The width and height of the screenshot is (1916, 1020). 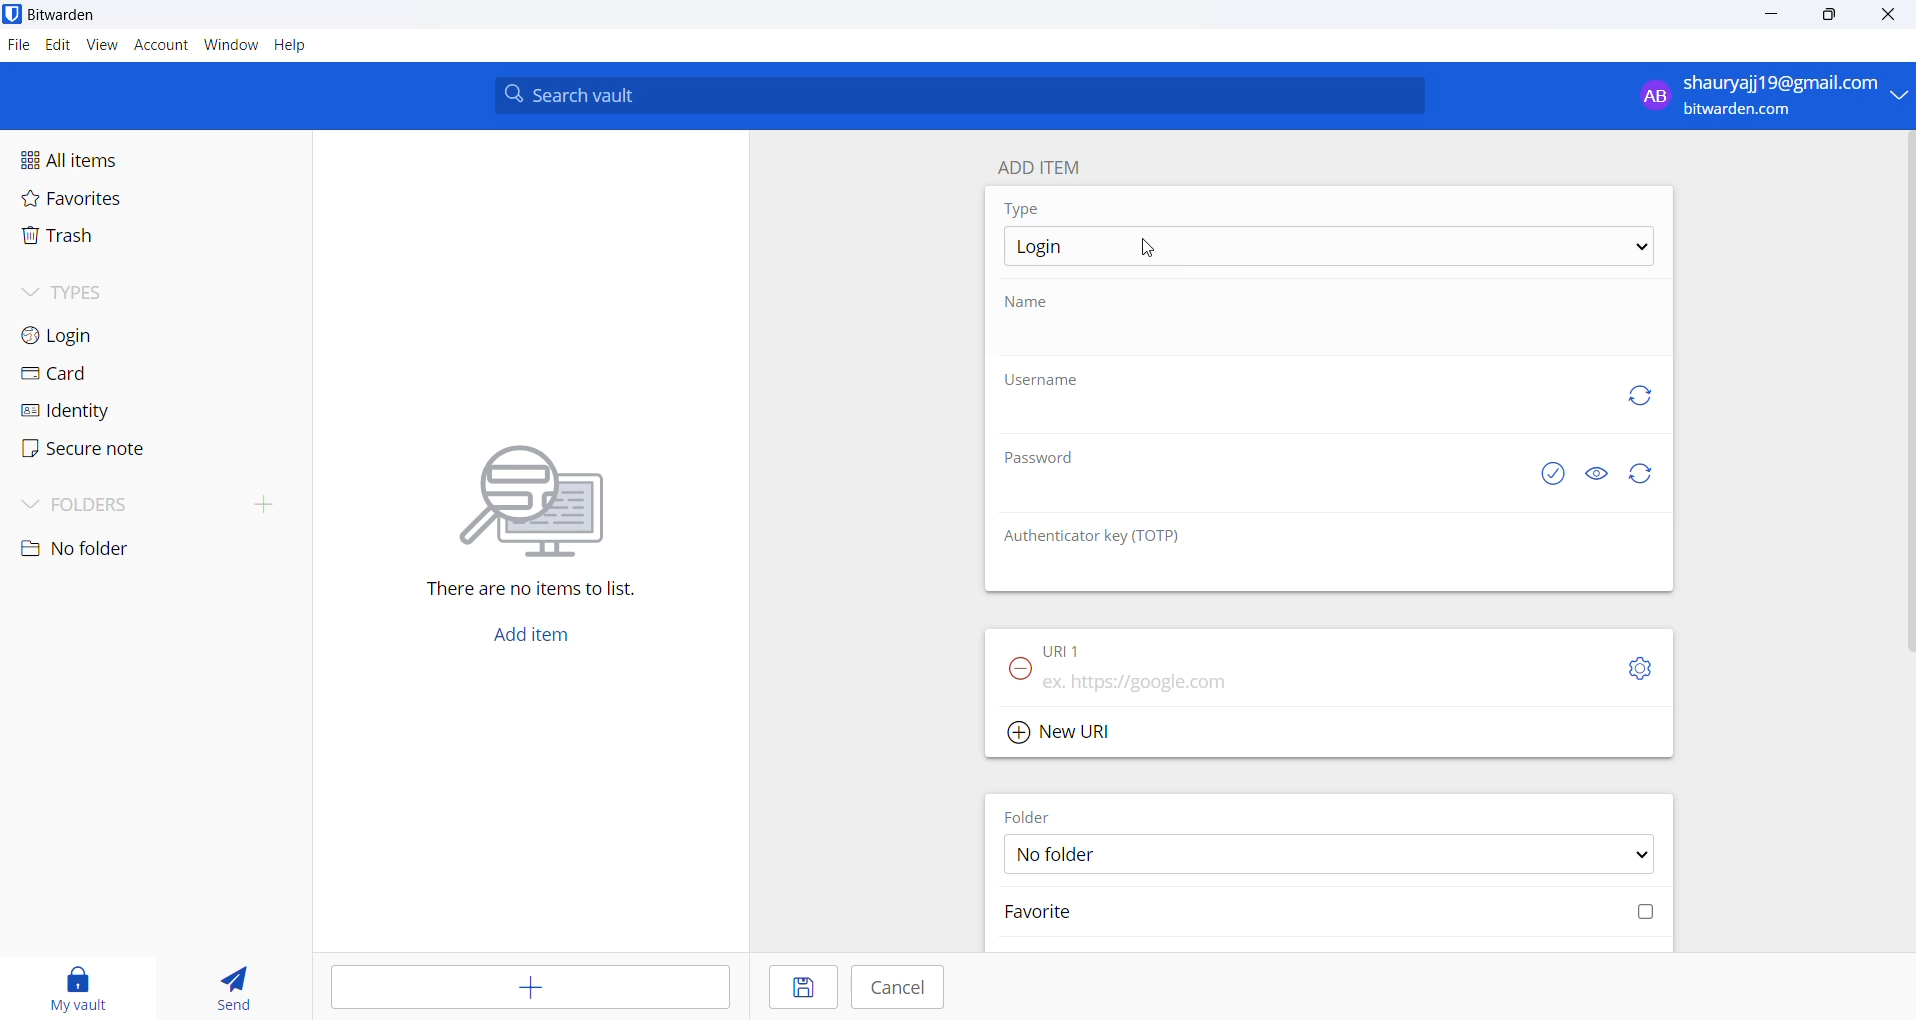 I want to click on trash, so click(x=116, y=238).